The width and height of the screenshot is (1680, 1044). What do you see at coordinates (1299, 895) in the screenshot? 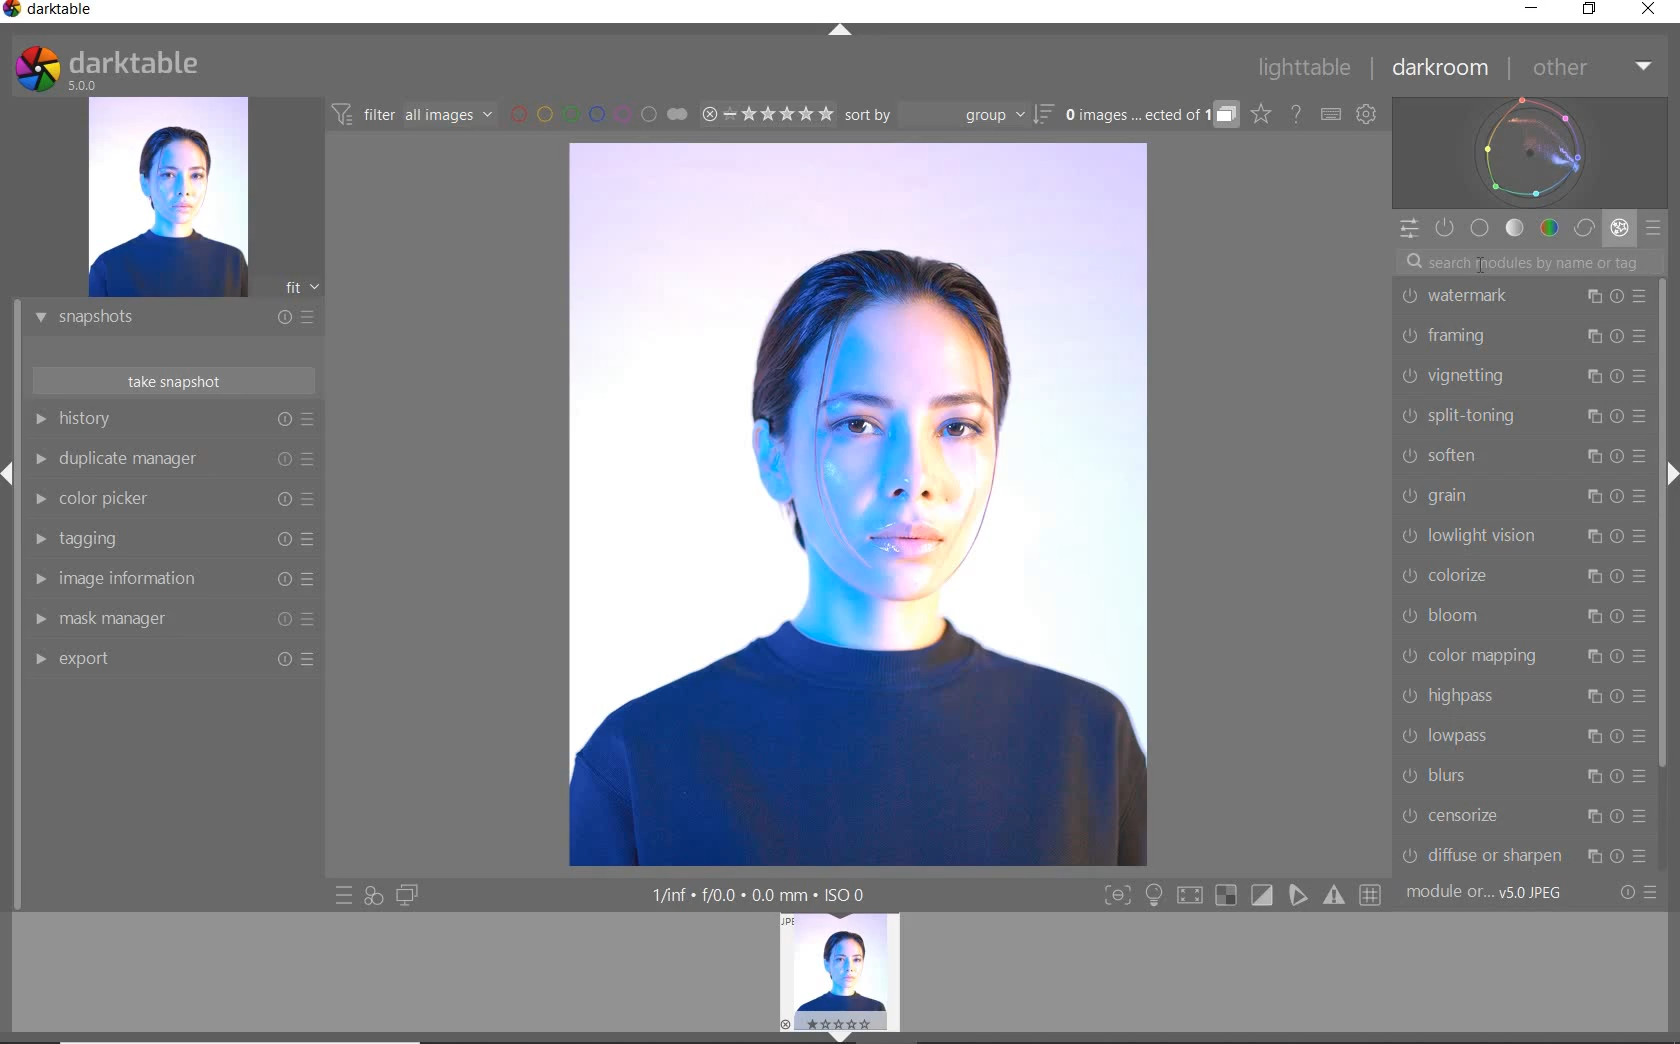
I see `Button` at bounding box center [1299, 895].